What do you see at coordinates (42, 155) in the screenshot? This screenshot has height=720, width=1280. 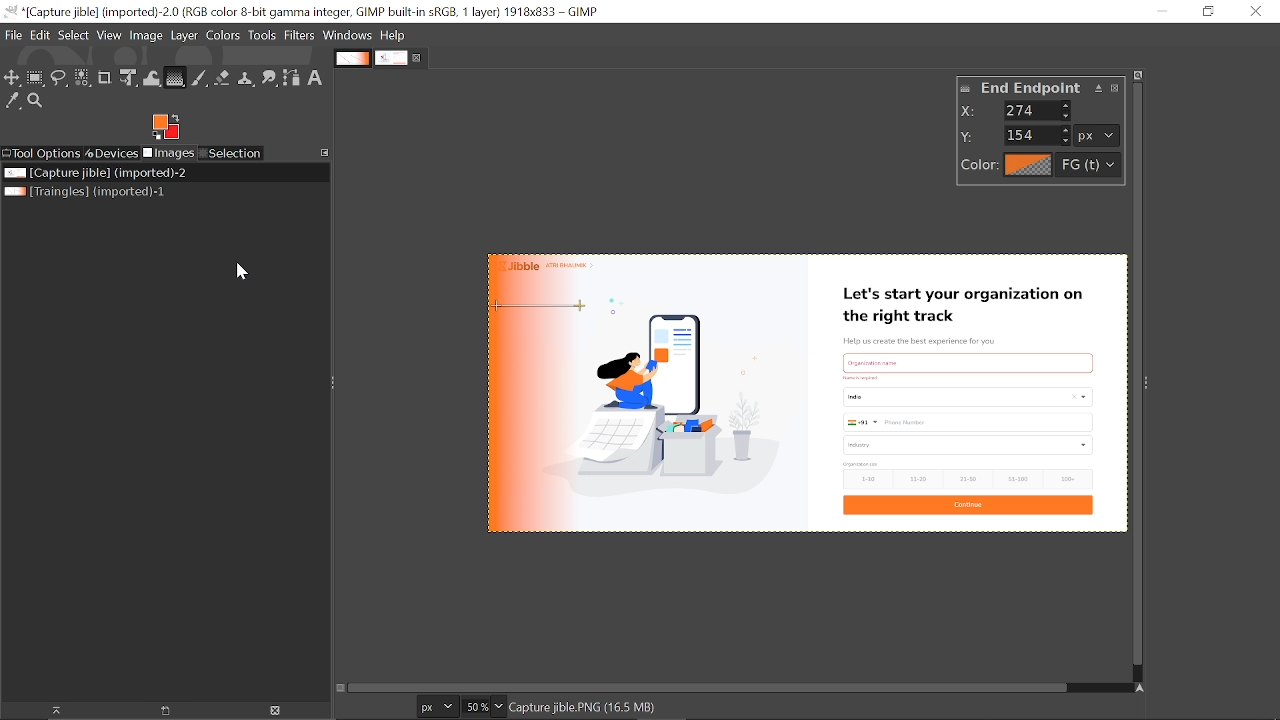 I see `Tool options` at bounding box center [42, 155].